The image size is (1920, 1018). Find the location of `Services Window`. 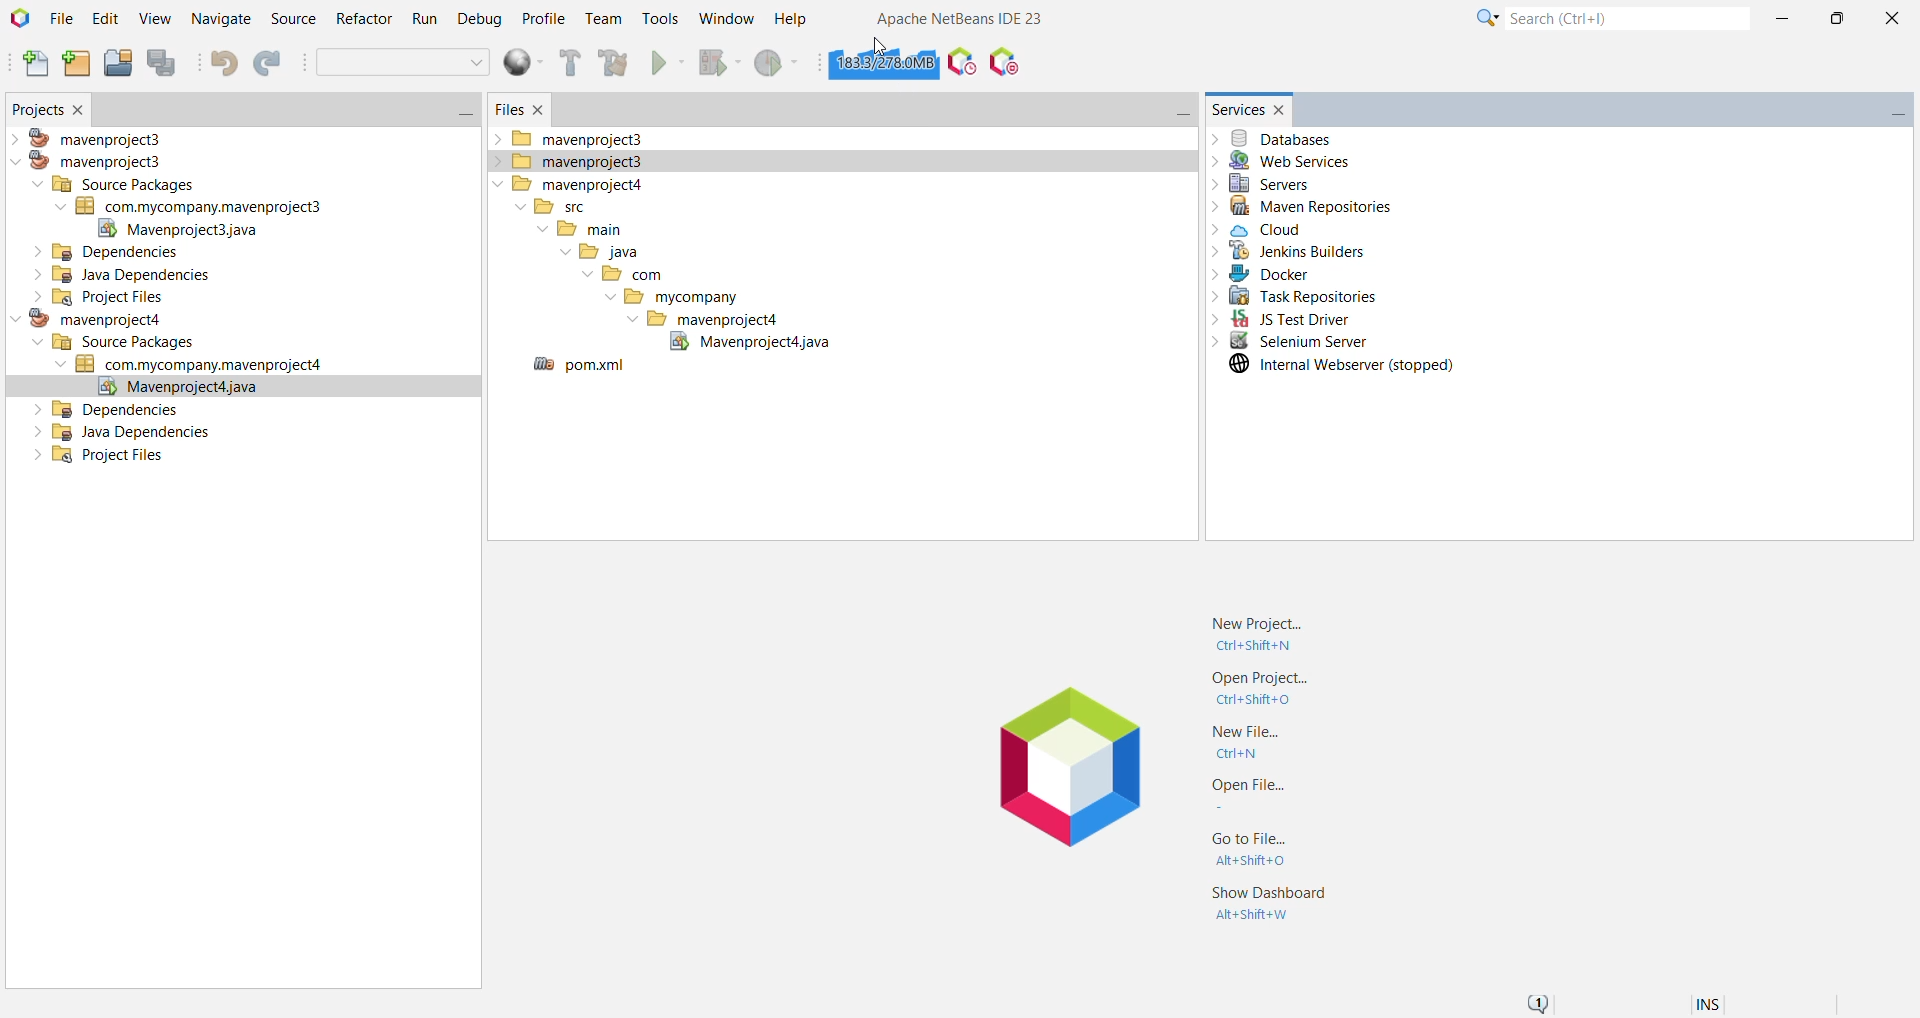

Services Window is located at coordinates (1236, 109).